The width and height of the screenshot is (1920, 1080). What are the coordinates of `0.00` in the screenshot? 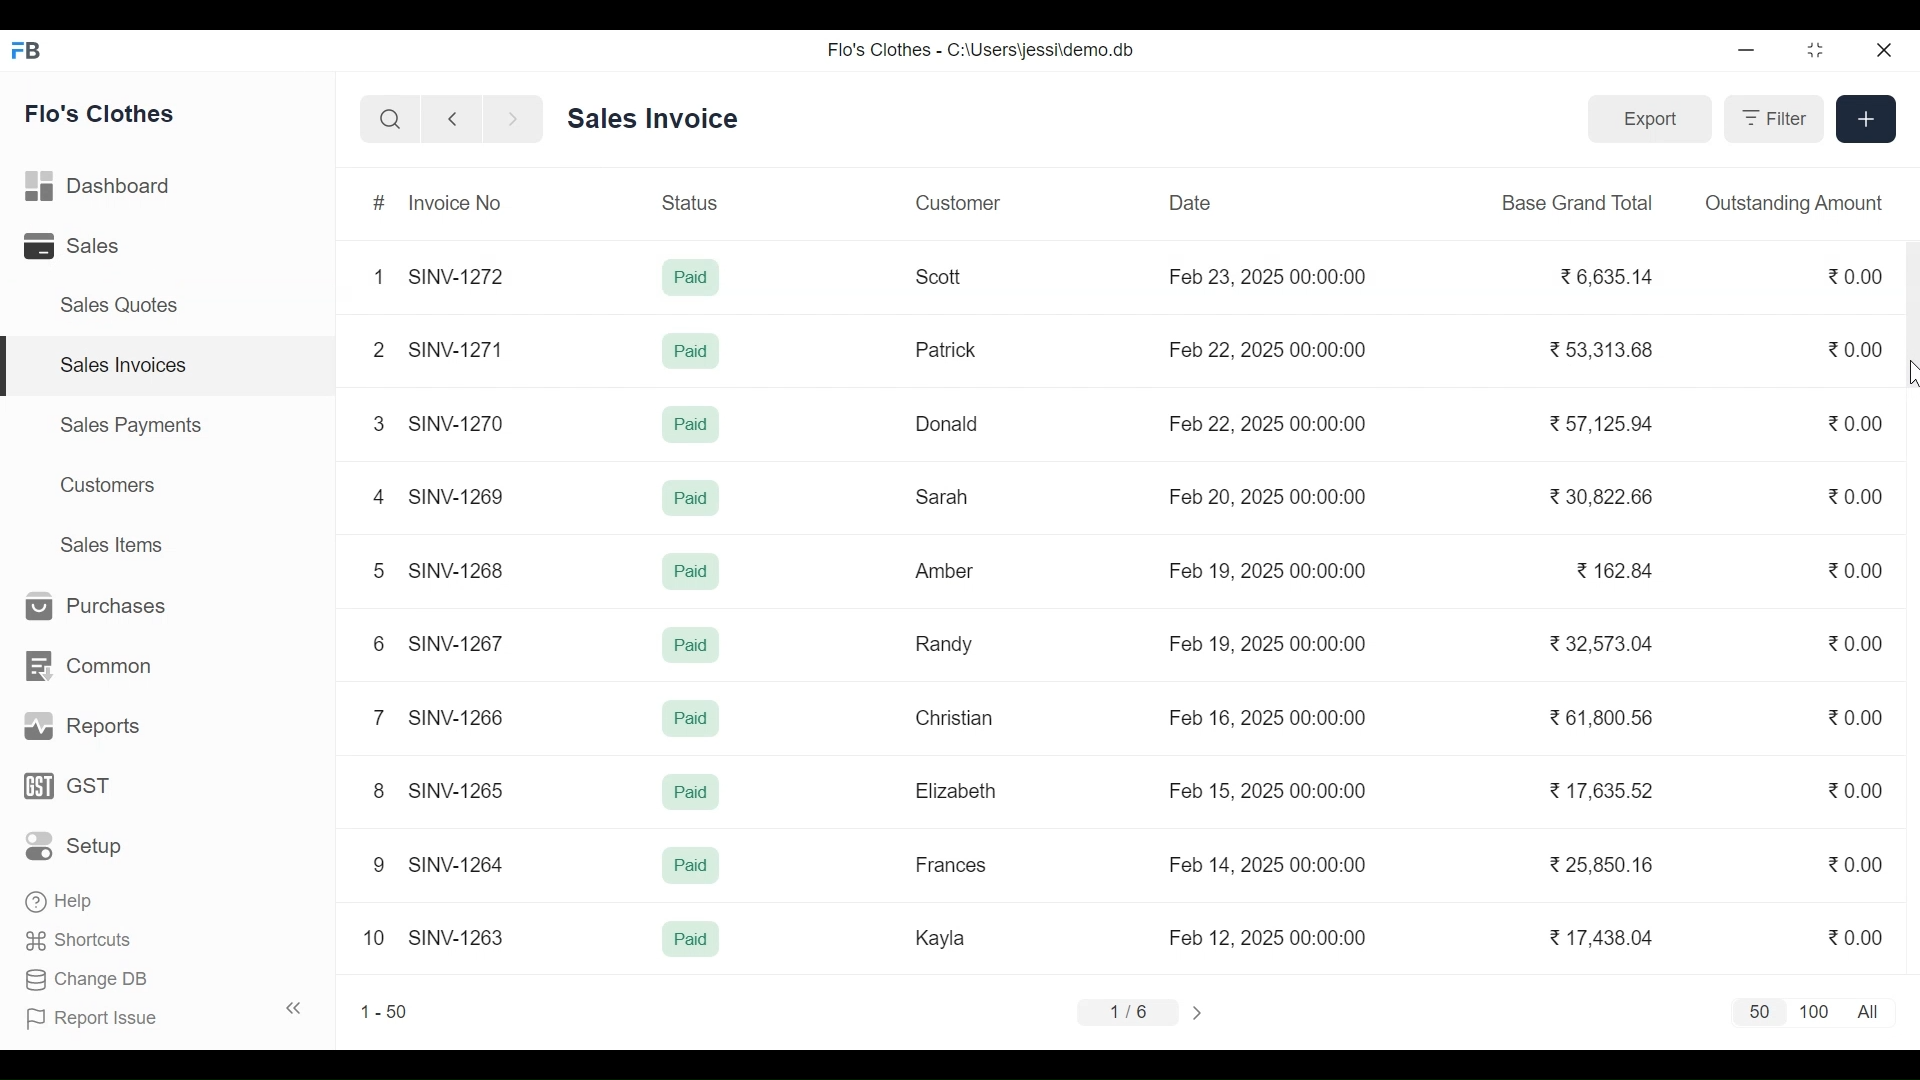 It's located at (1854, 788).